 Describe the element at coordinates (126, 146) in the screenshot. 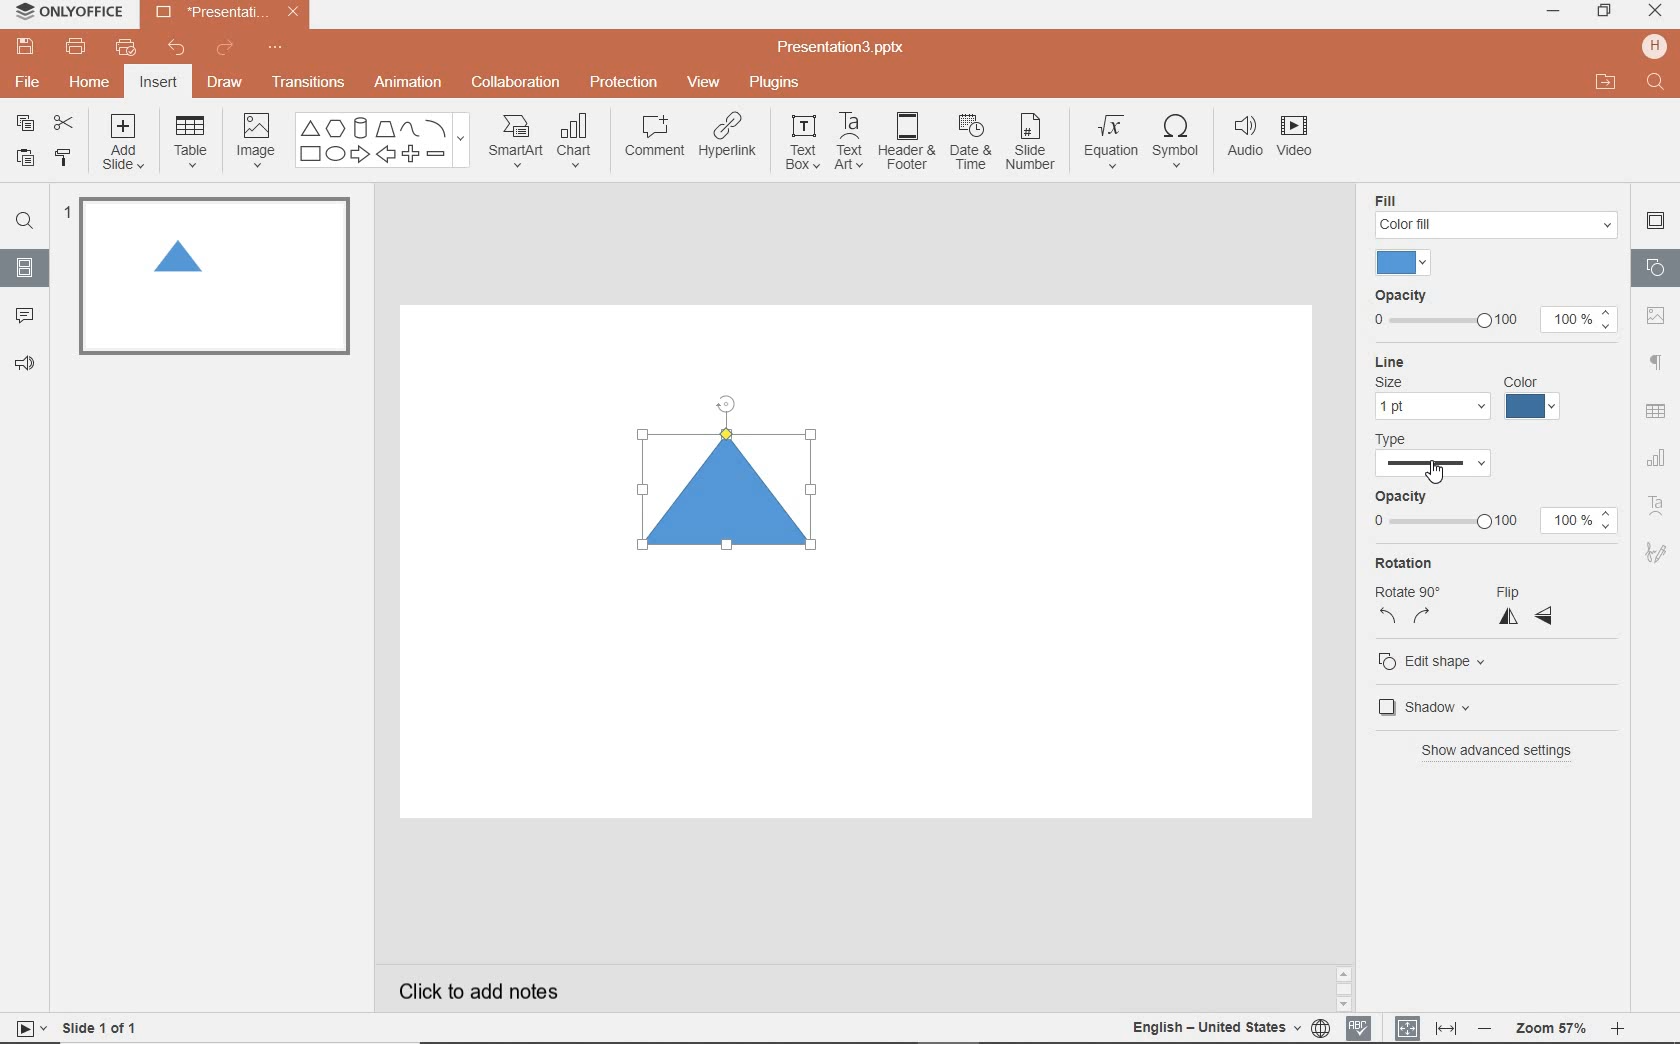

I see `ADD SLIDE` at that location.